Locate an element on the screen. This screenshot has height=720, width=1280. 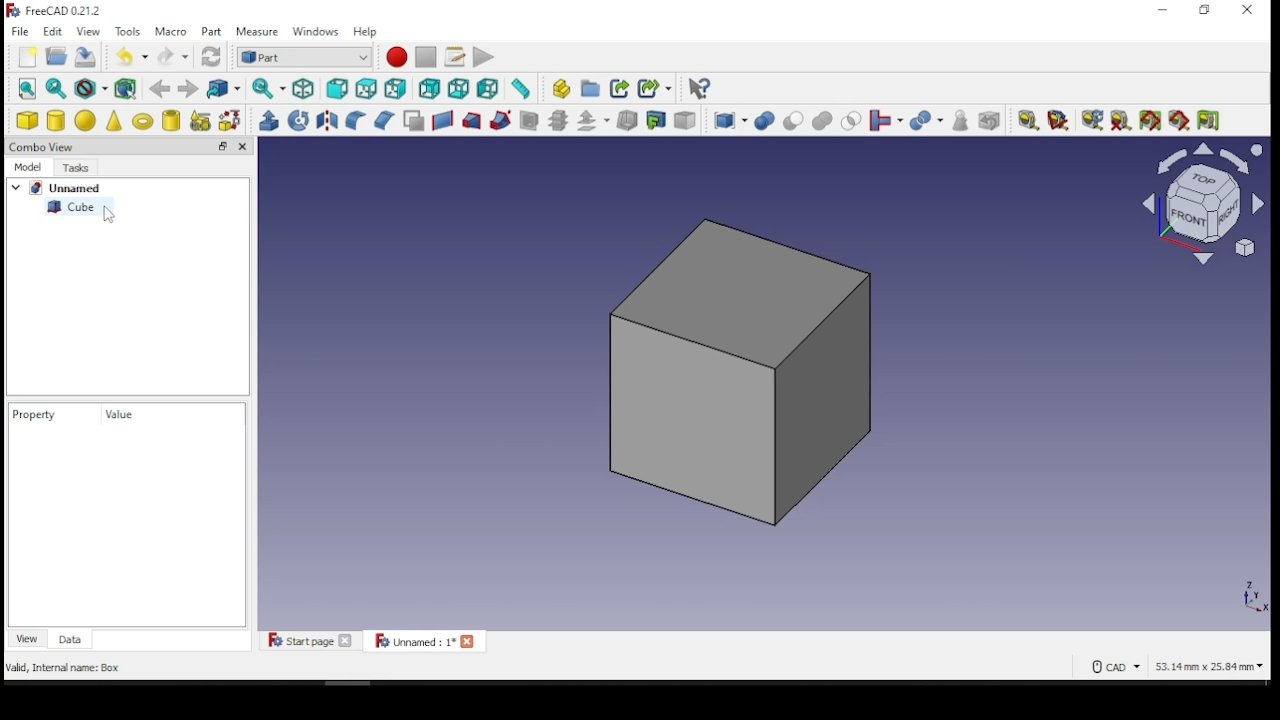
icon is located at coordinates (57, 13).